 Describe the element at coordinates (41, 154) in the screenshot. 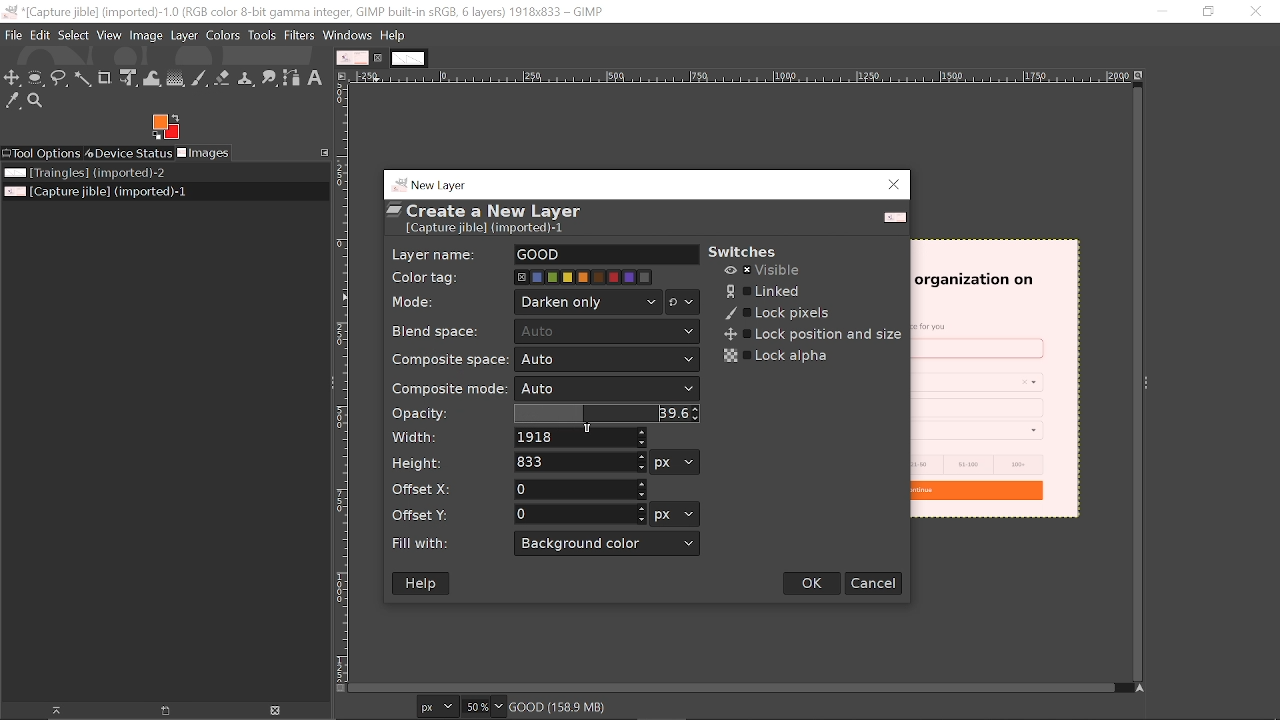

I see `Tool options` at that location.